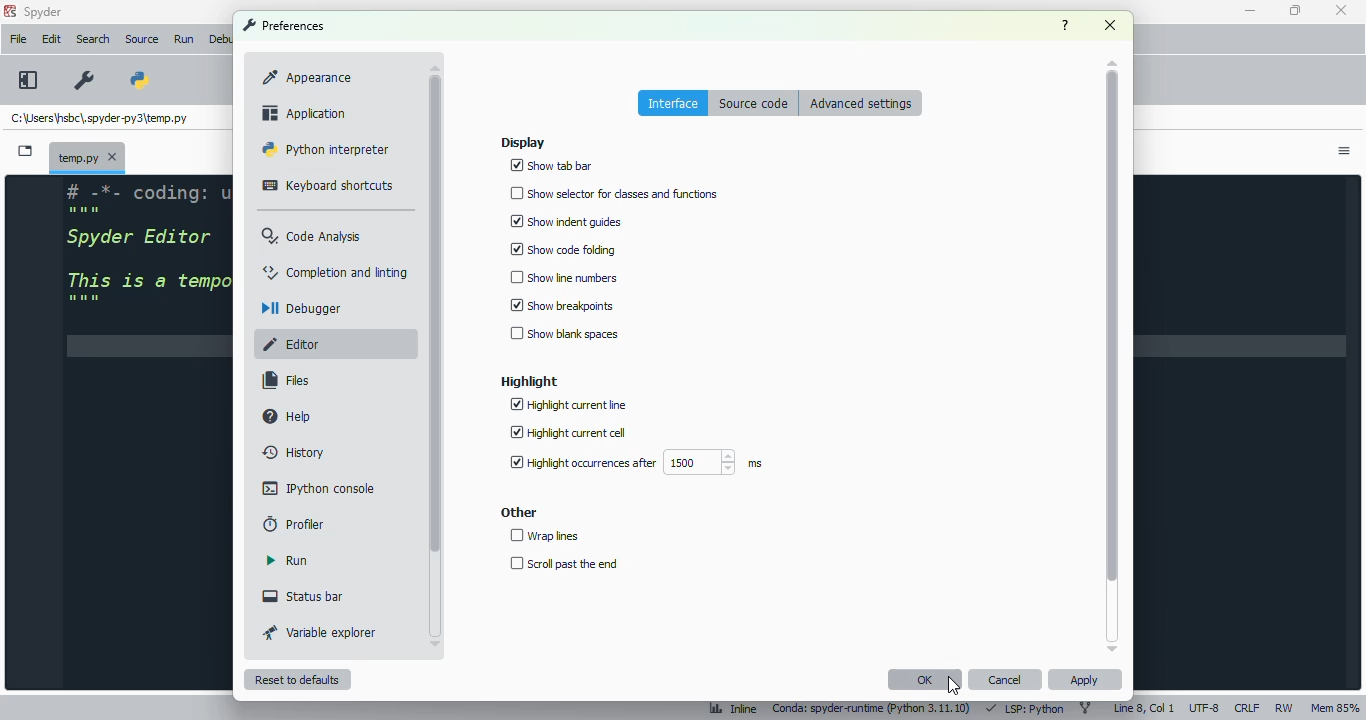 The image size is (1366, 720). What do you see at coordinates (1334, 707) in the screenshot?
I see `Mem 85%` at bounding box center [1334, 707].